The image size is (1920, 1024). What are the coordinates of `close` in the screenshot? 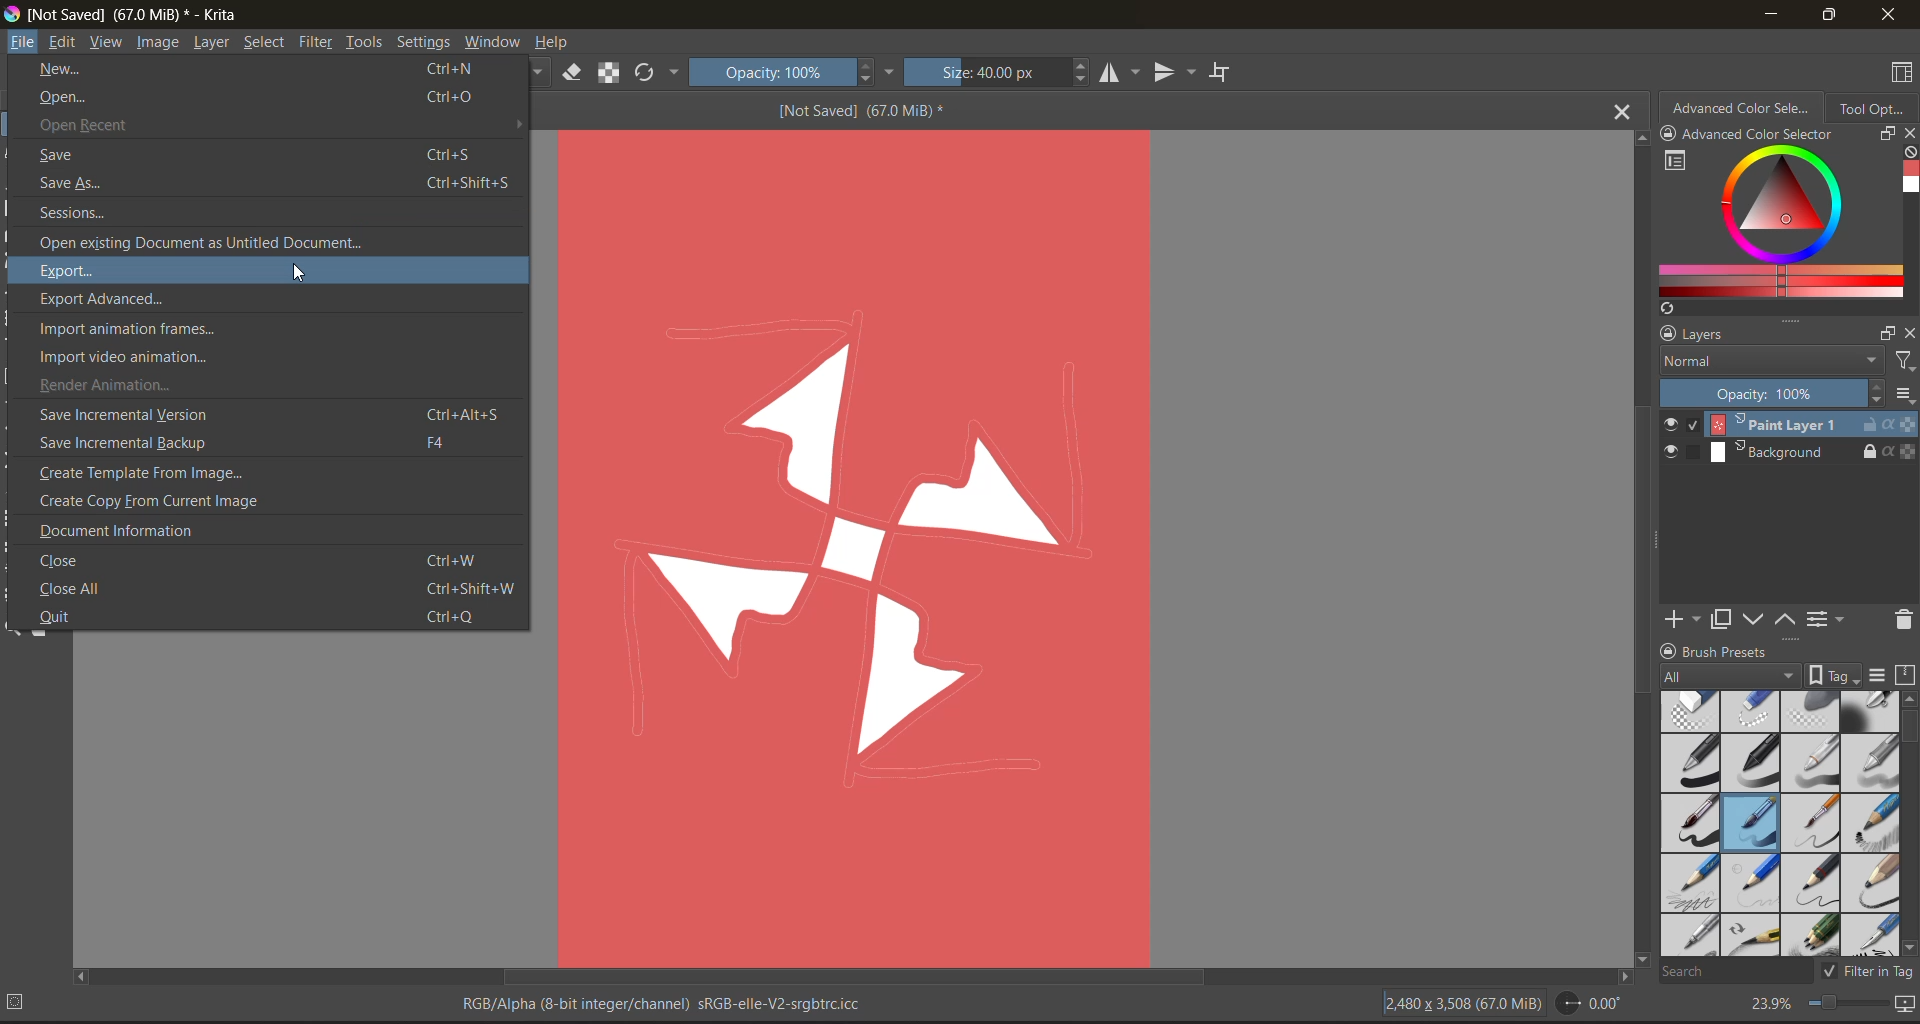 It's located at (1888, 17).